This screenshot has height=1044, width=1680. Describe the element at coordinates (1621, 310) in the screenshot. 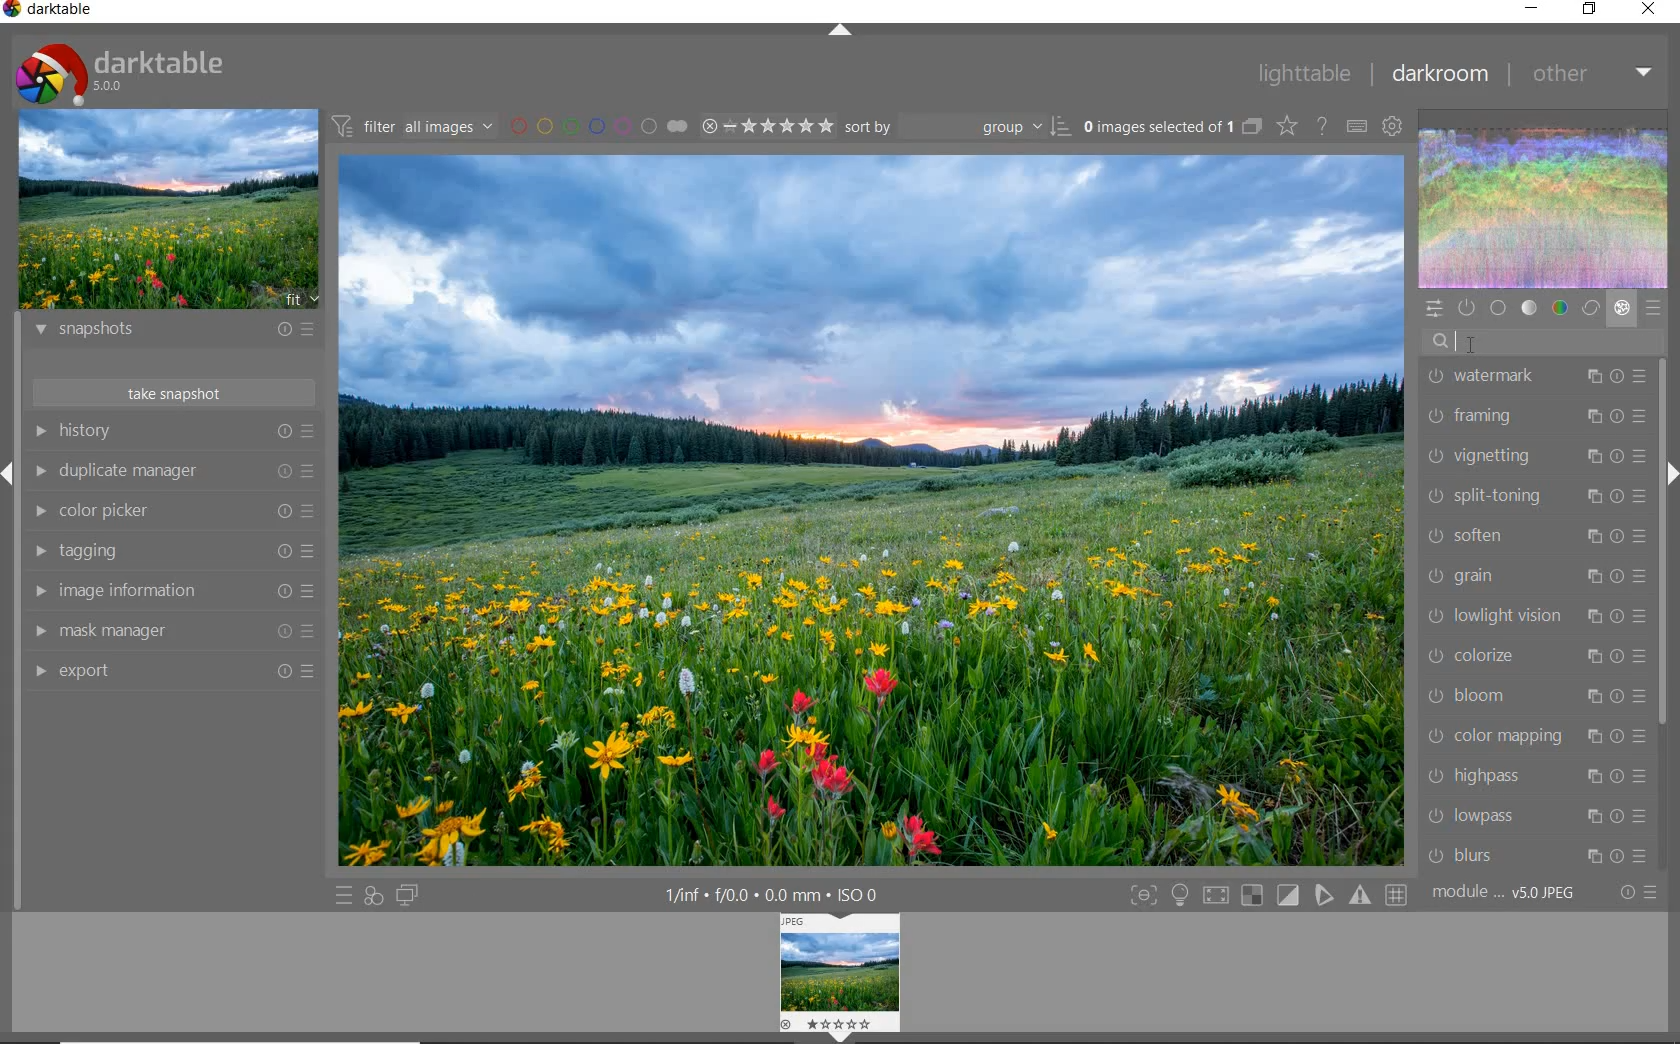

I see `effect` at that location.